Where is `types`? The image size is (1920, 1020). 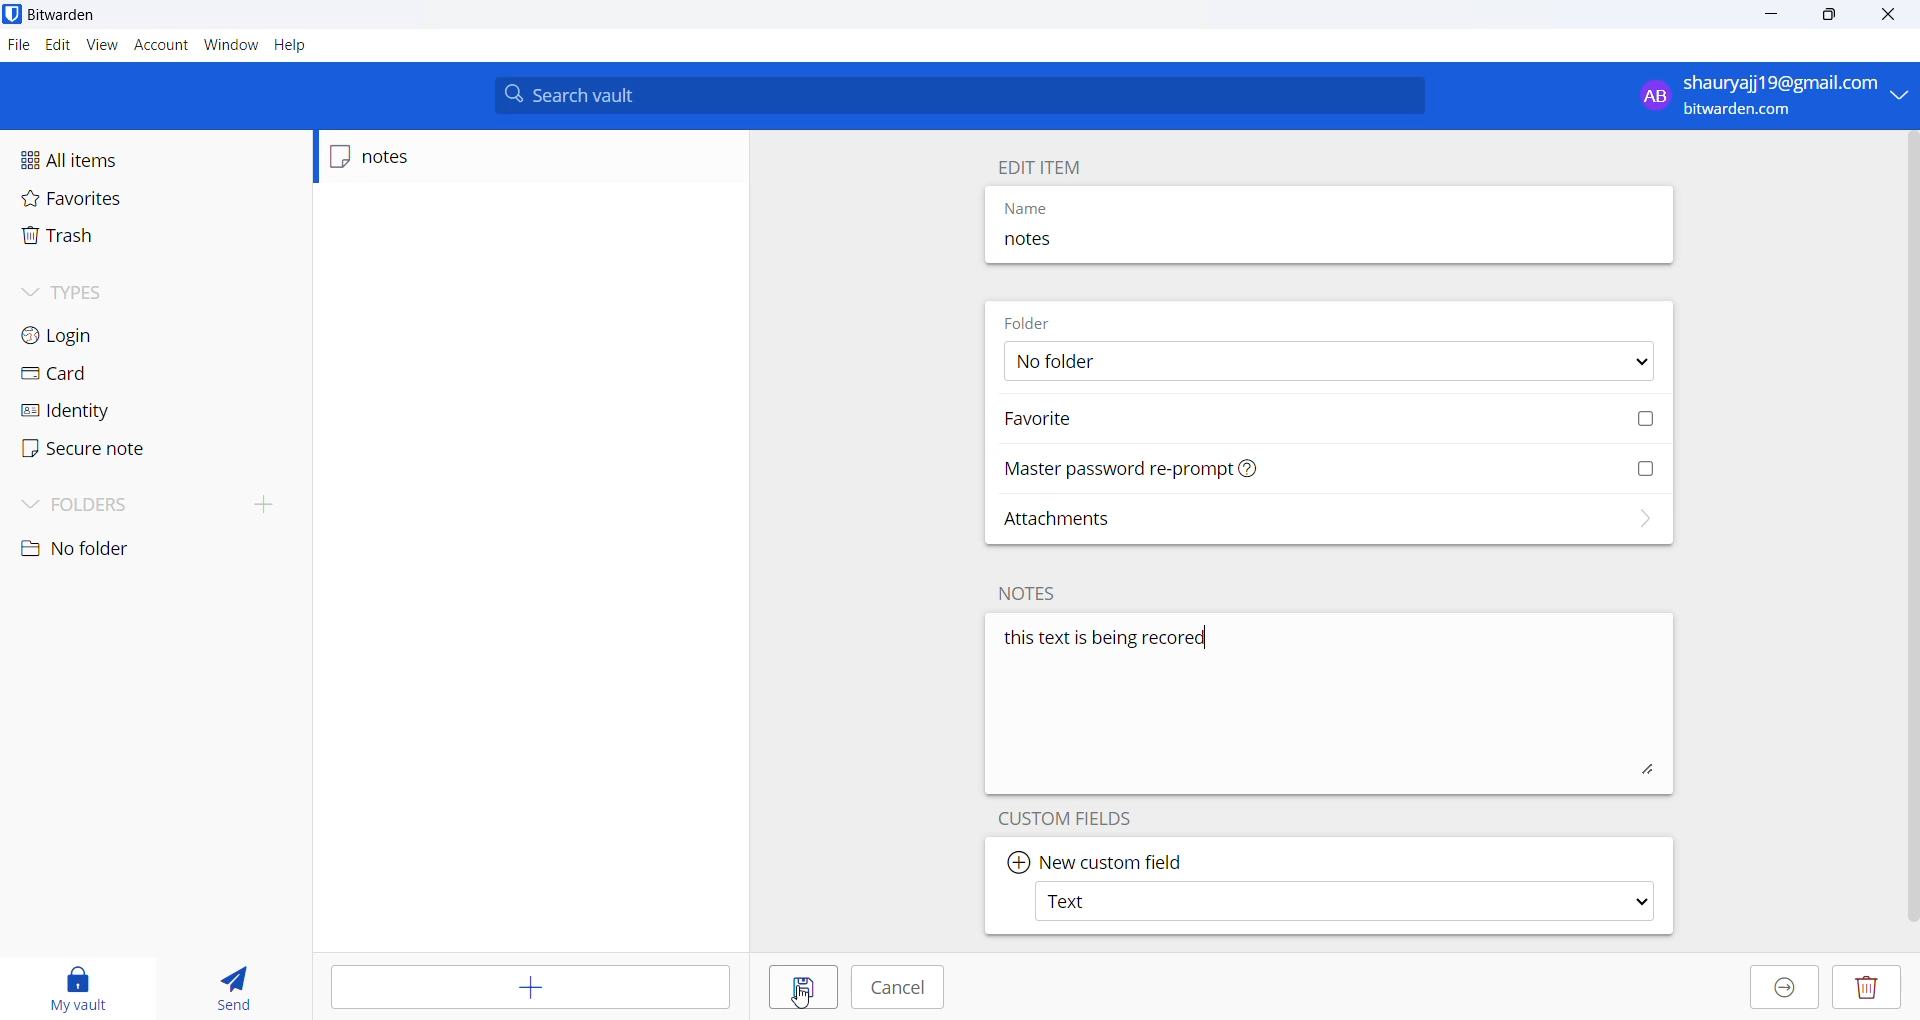 types is located at coordinates (91, 292).